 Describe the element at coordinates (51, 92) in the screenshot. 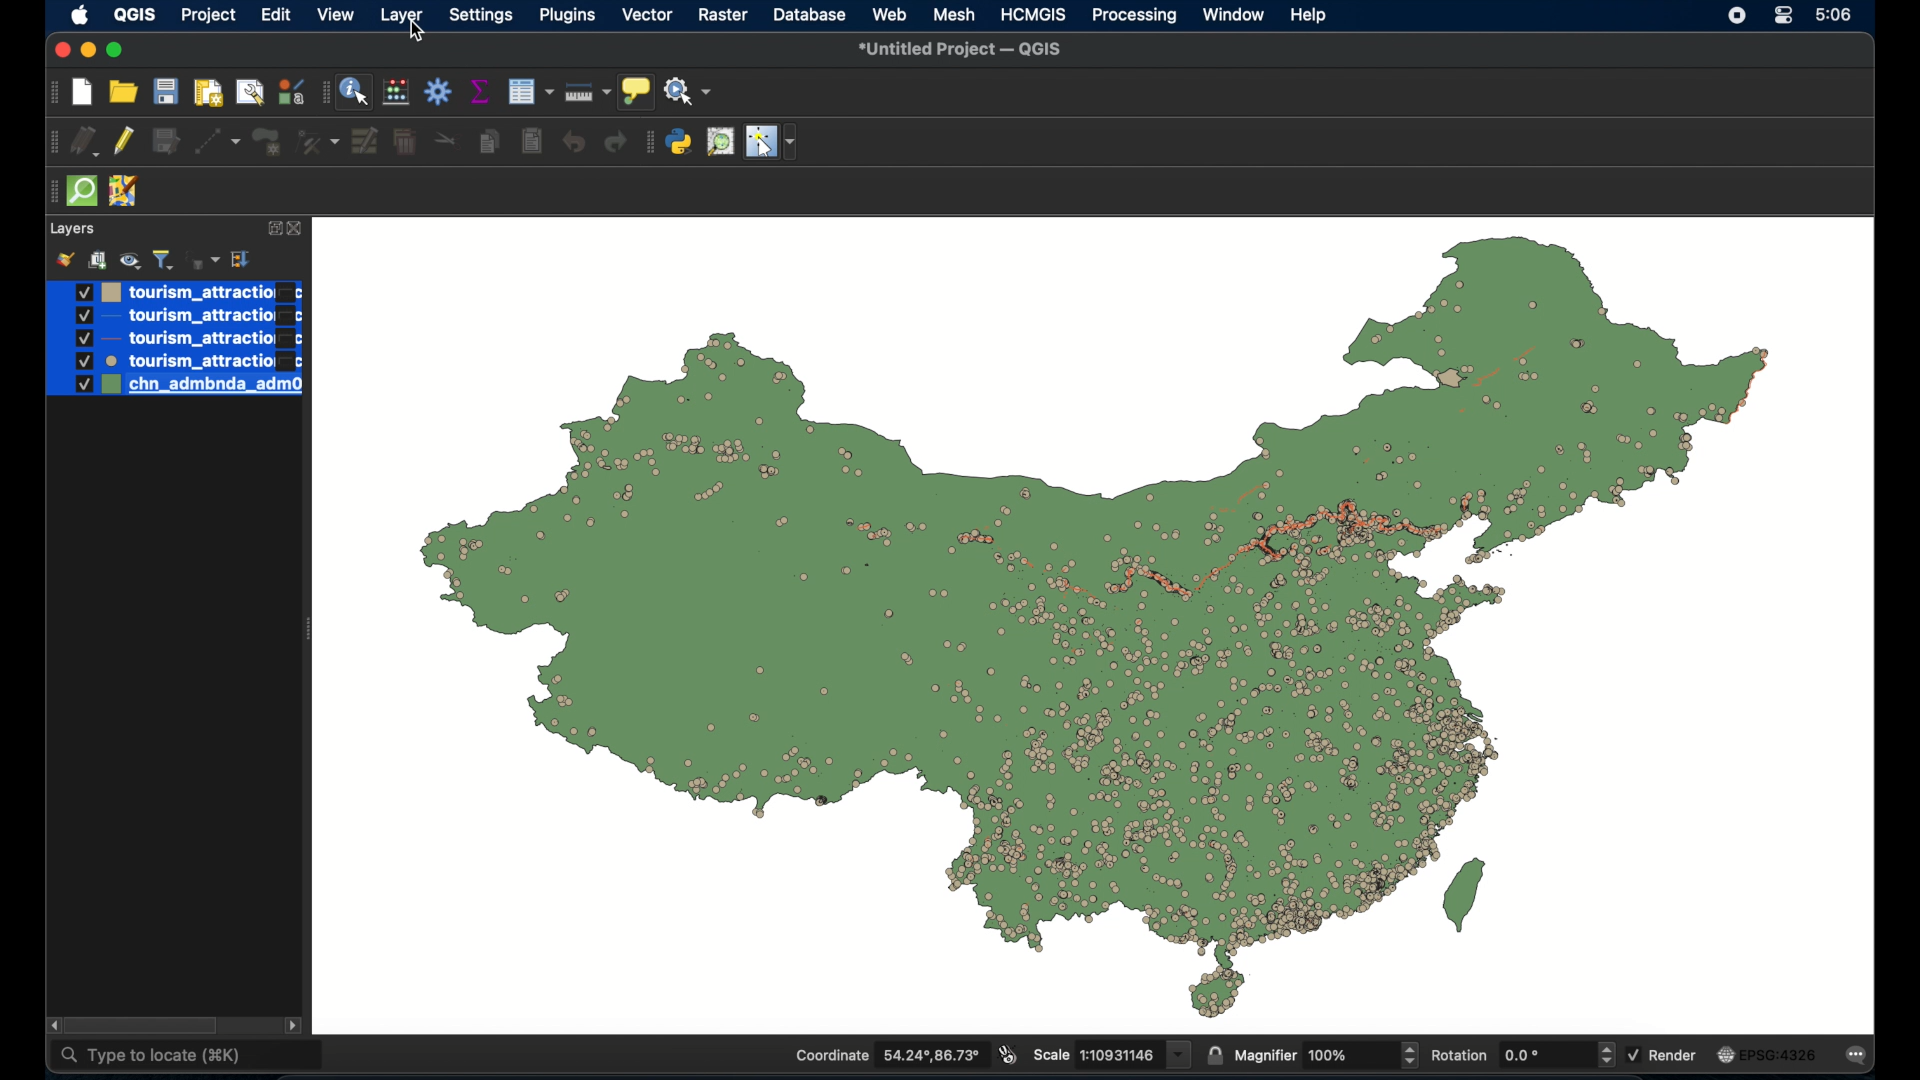

I see `drag handle` at that location.